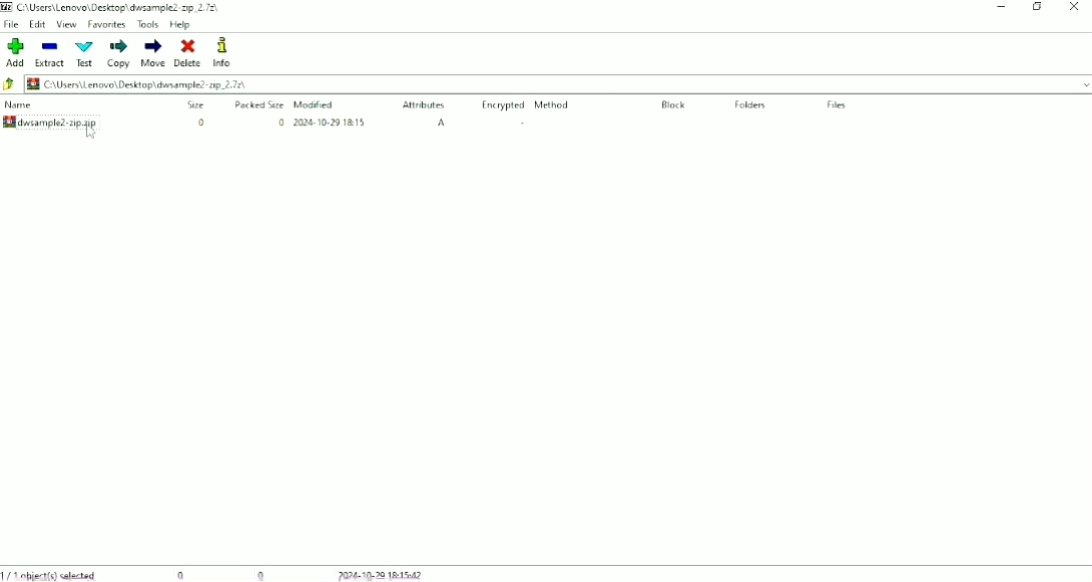 Image resolution: width=1092 pixels, height=582 pixels. What do you see at coordinates (443, 123) in the screenshot?
I see `A` at bounding box center [443, 123].